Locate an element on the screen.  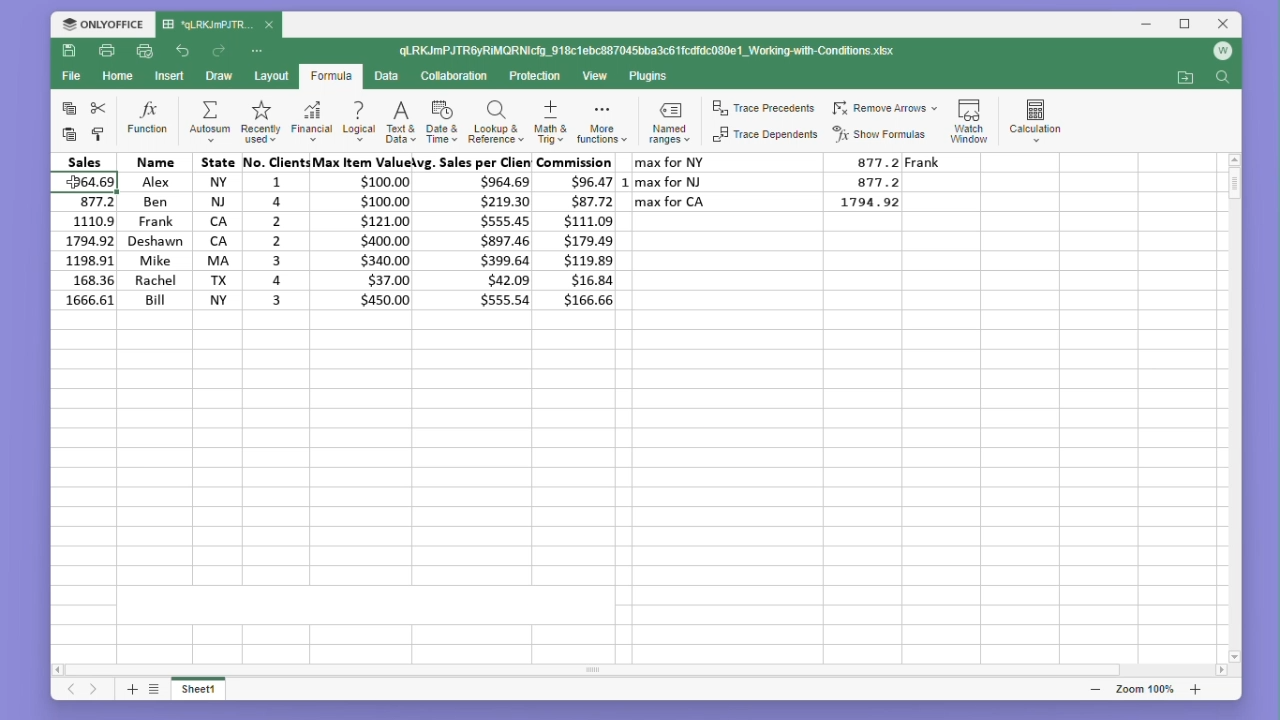
Autosum is located at coordinates (210, 117).